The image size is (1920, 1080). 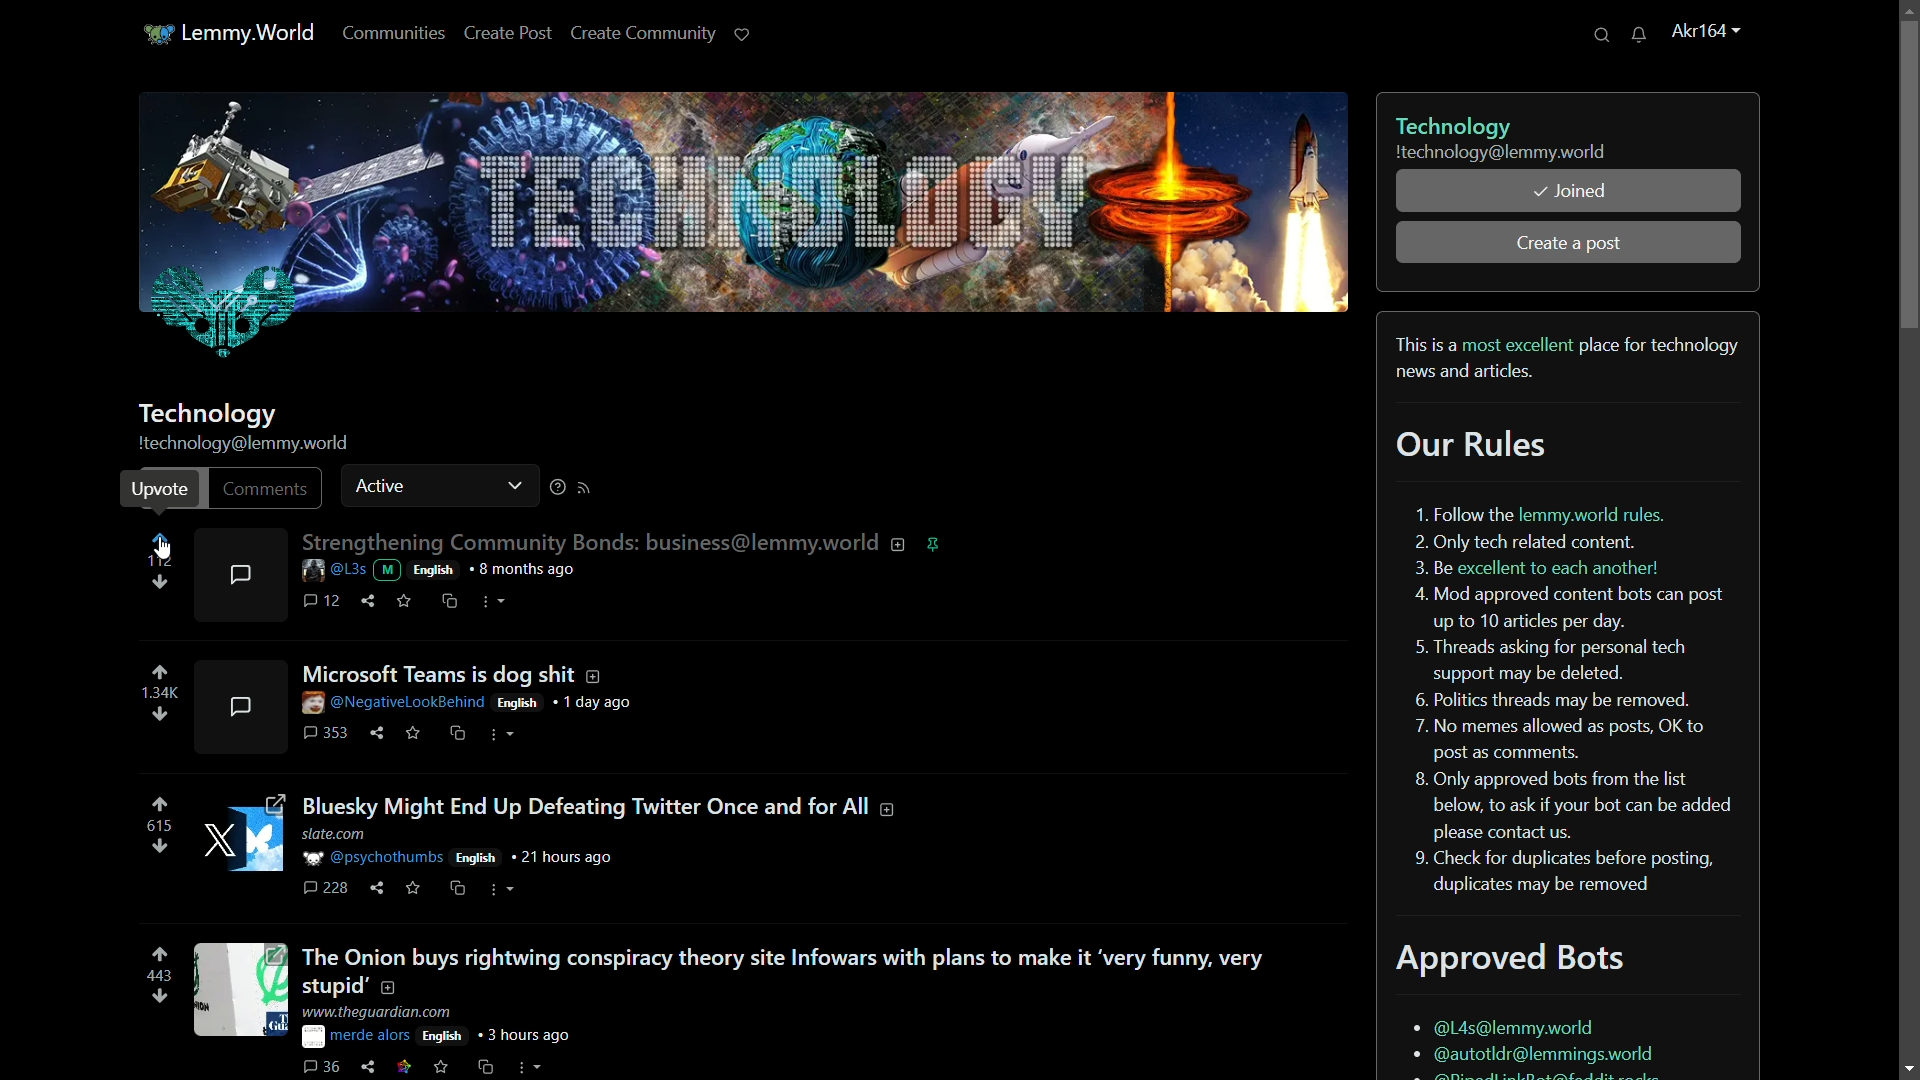 What do you see at coordinates (164, 539) in the screenshot?
I see `upvote` at bounding box center [164, 539].